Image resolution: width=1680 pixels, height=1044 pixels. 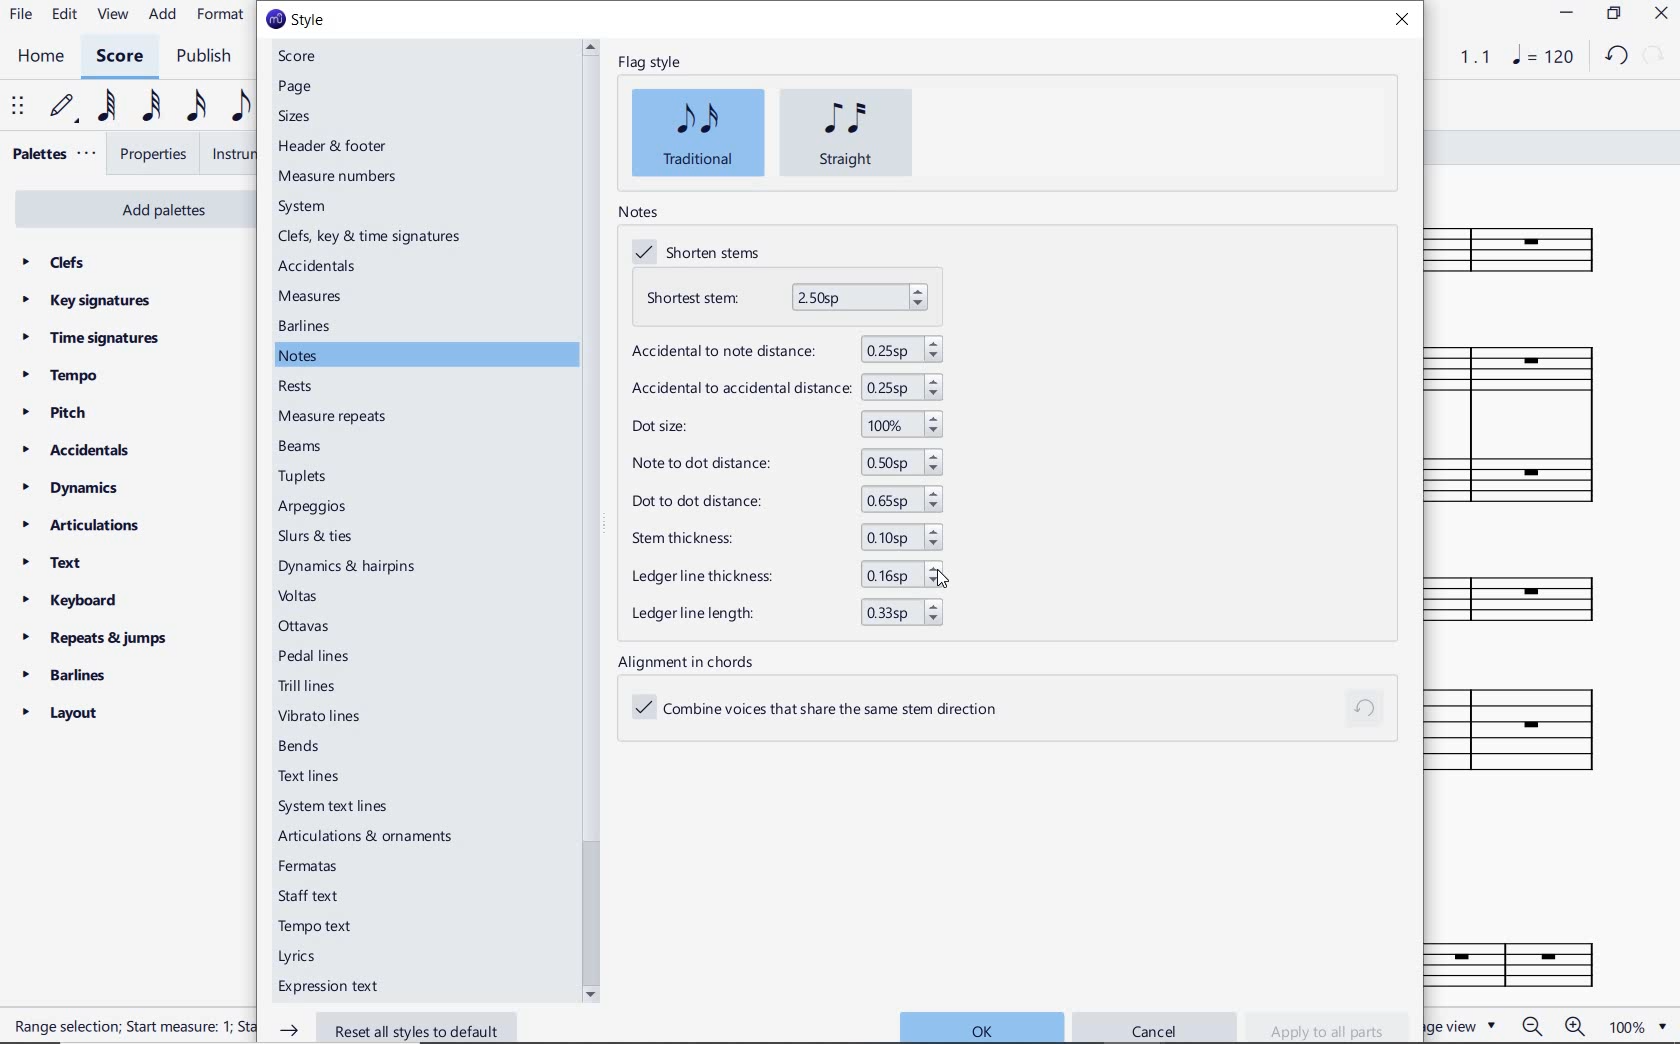 I want to click on tuplets, so click(x=305, y=477).